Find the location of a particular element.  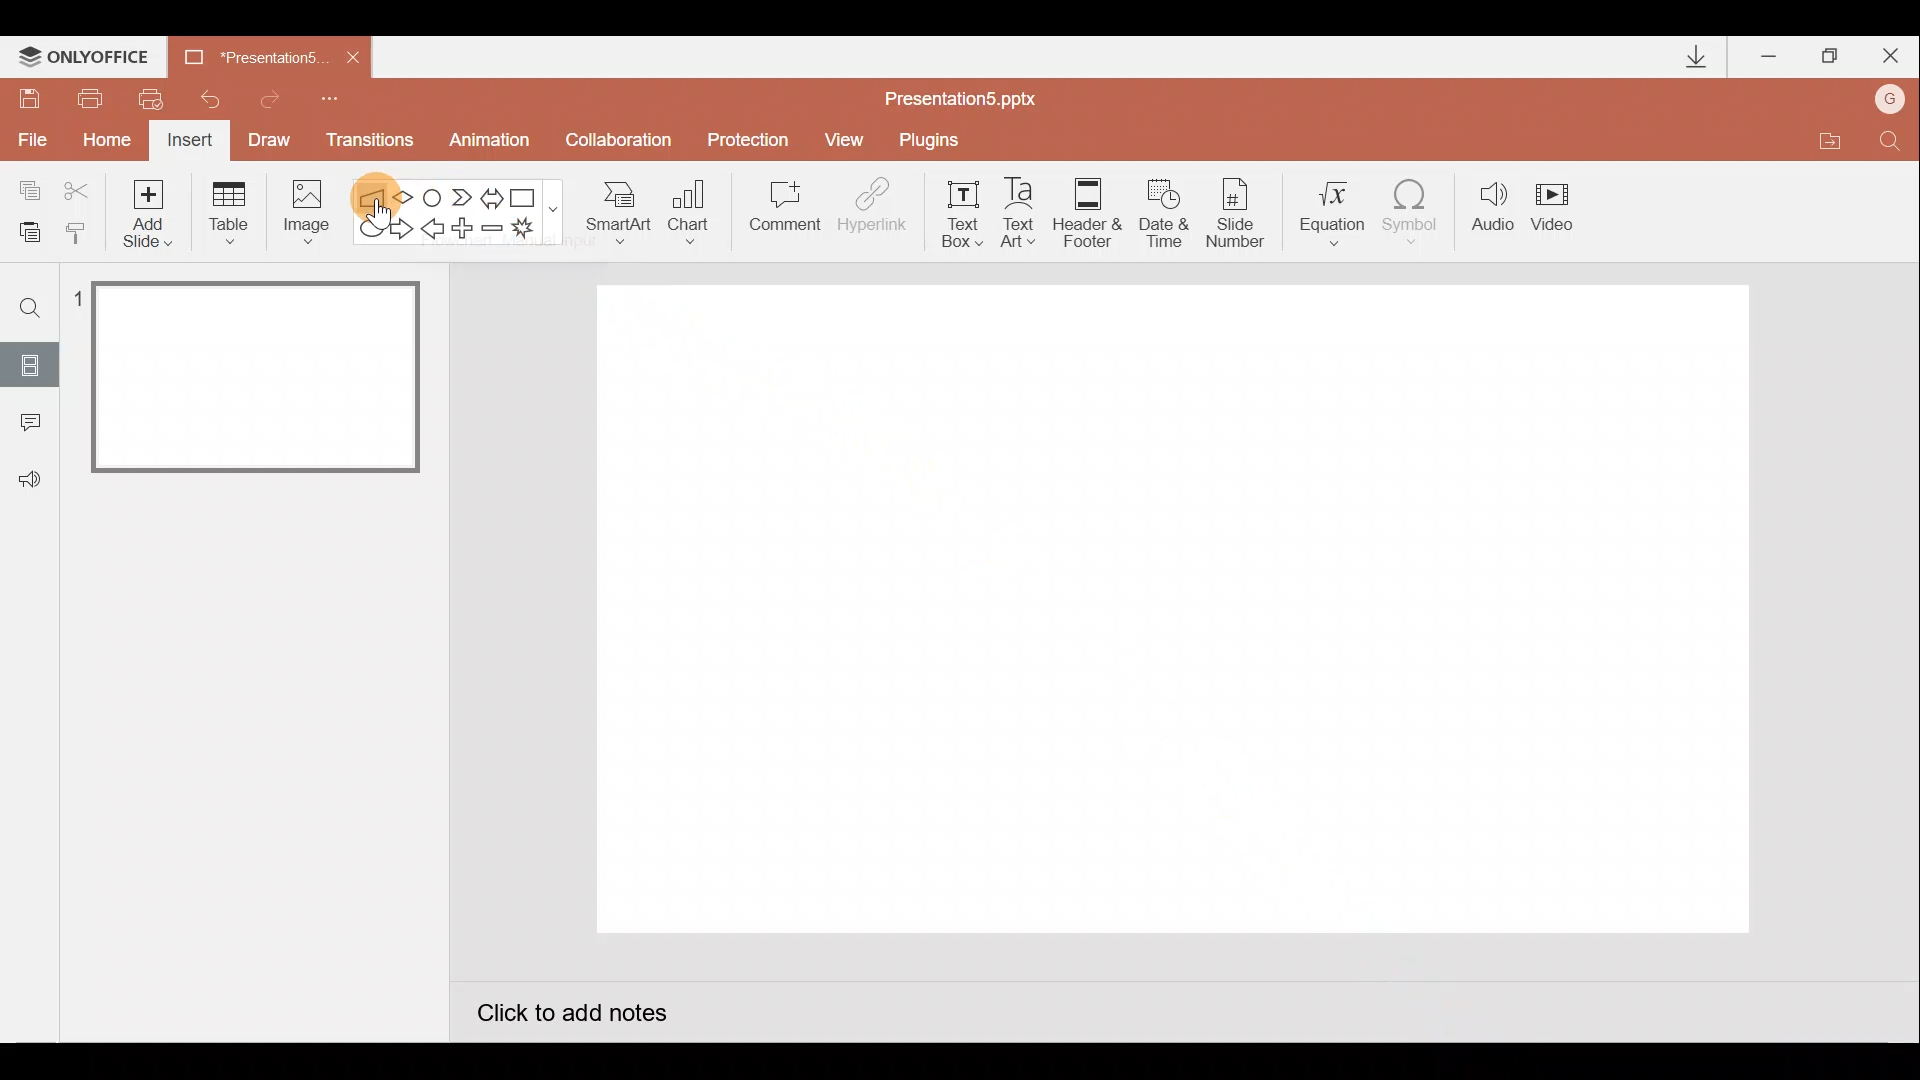

Right arrow is located at coordinates (404, 227).